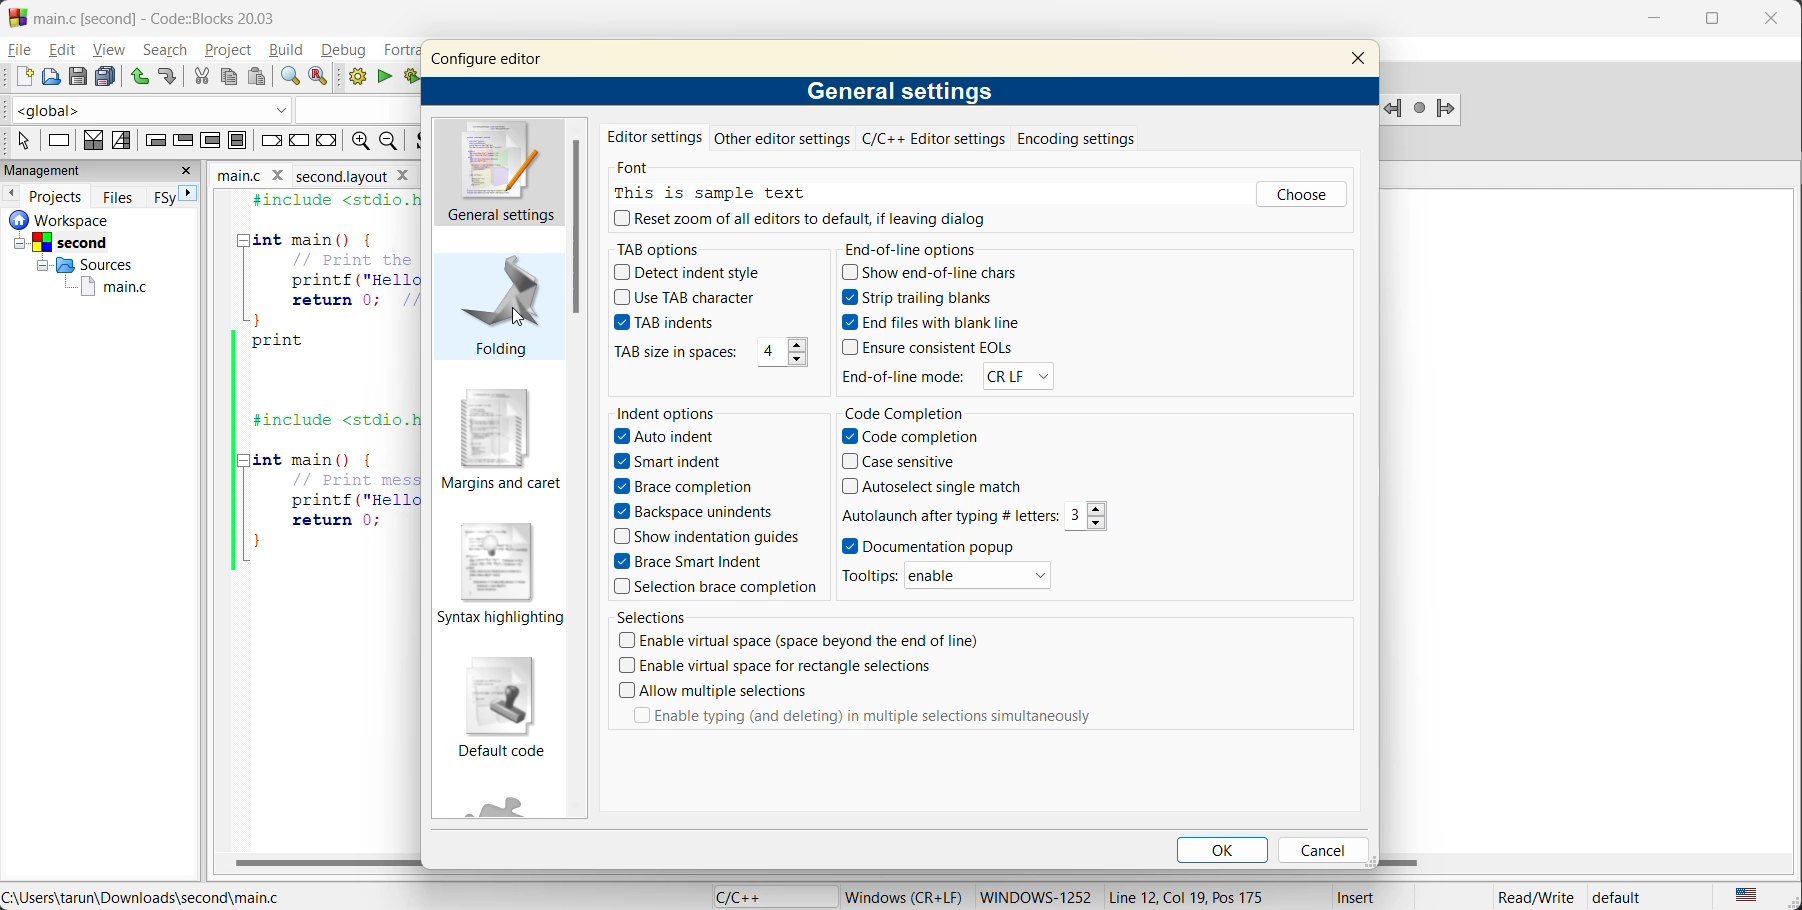 Image resolution: width=1802 pixels, height=910 pixels. What do you see at coordinates (153, 140) in the screenshot?
I see `entry condition loop` at bounding box center [153, 140].